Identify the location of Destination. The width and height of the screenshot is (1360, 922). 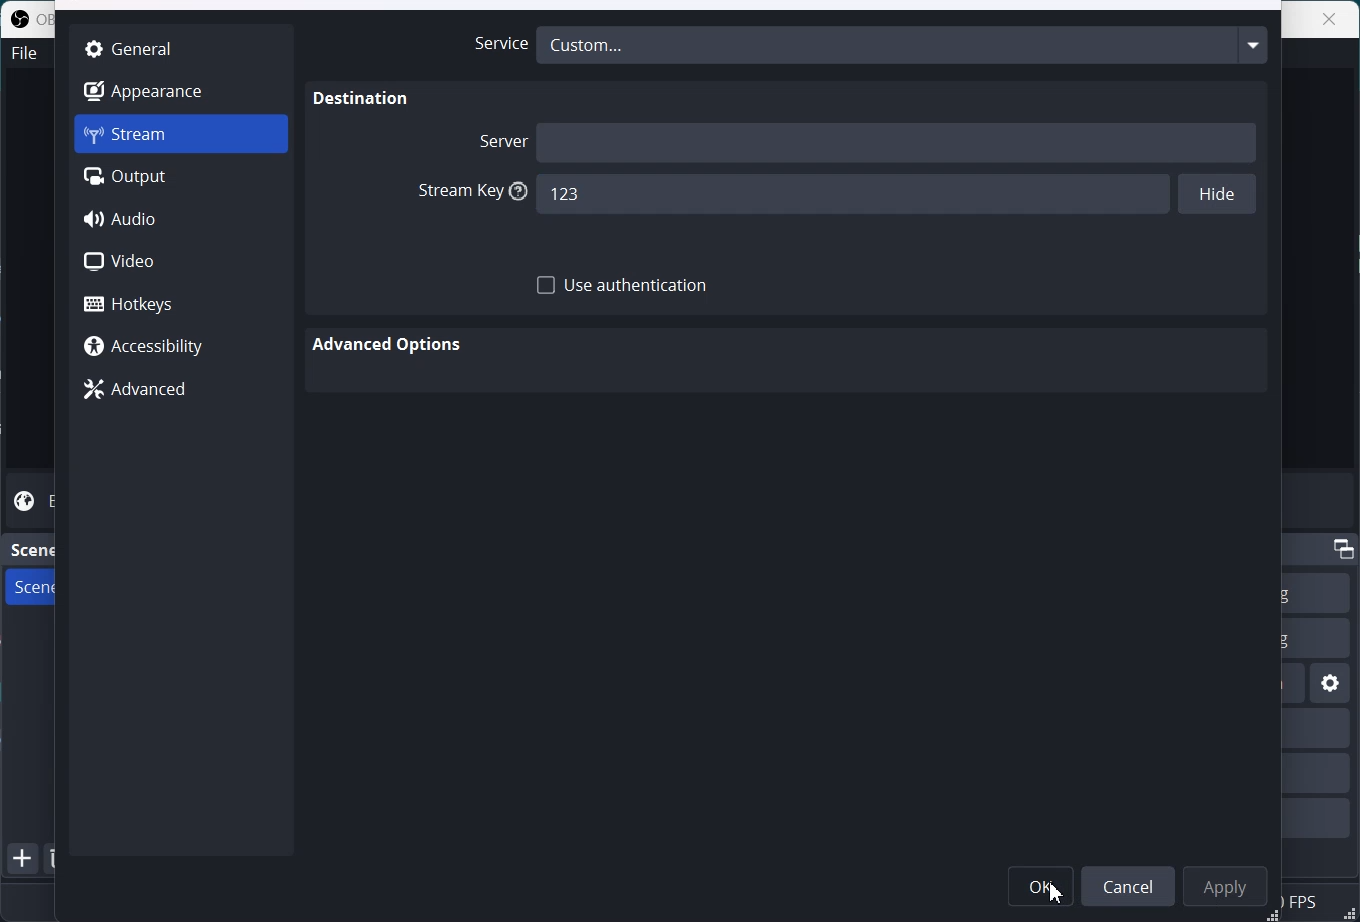
(362, 99).